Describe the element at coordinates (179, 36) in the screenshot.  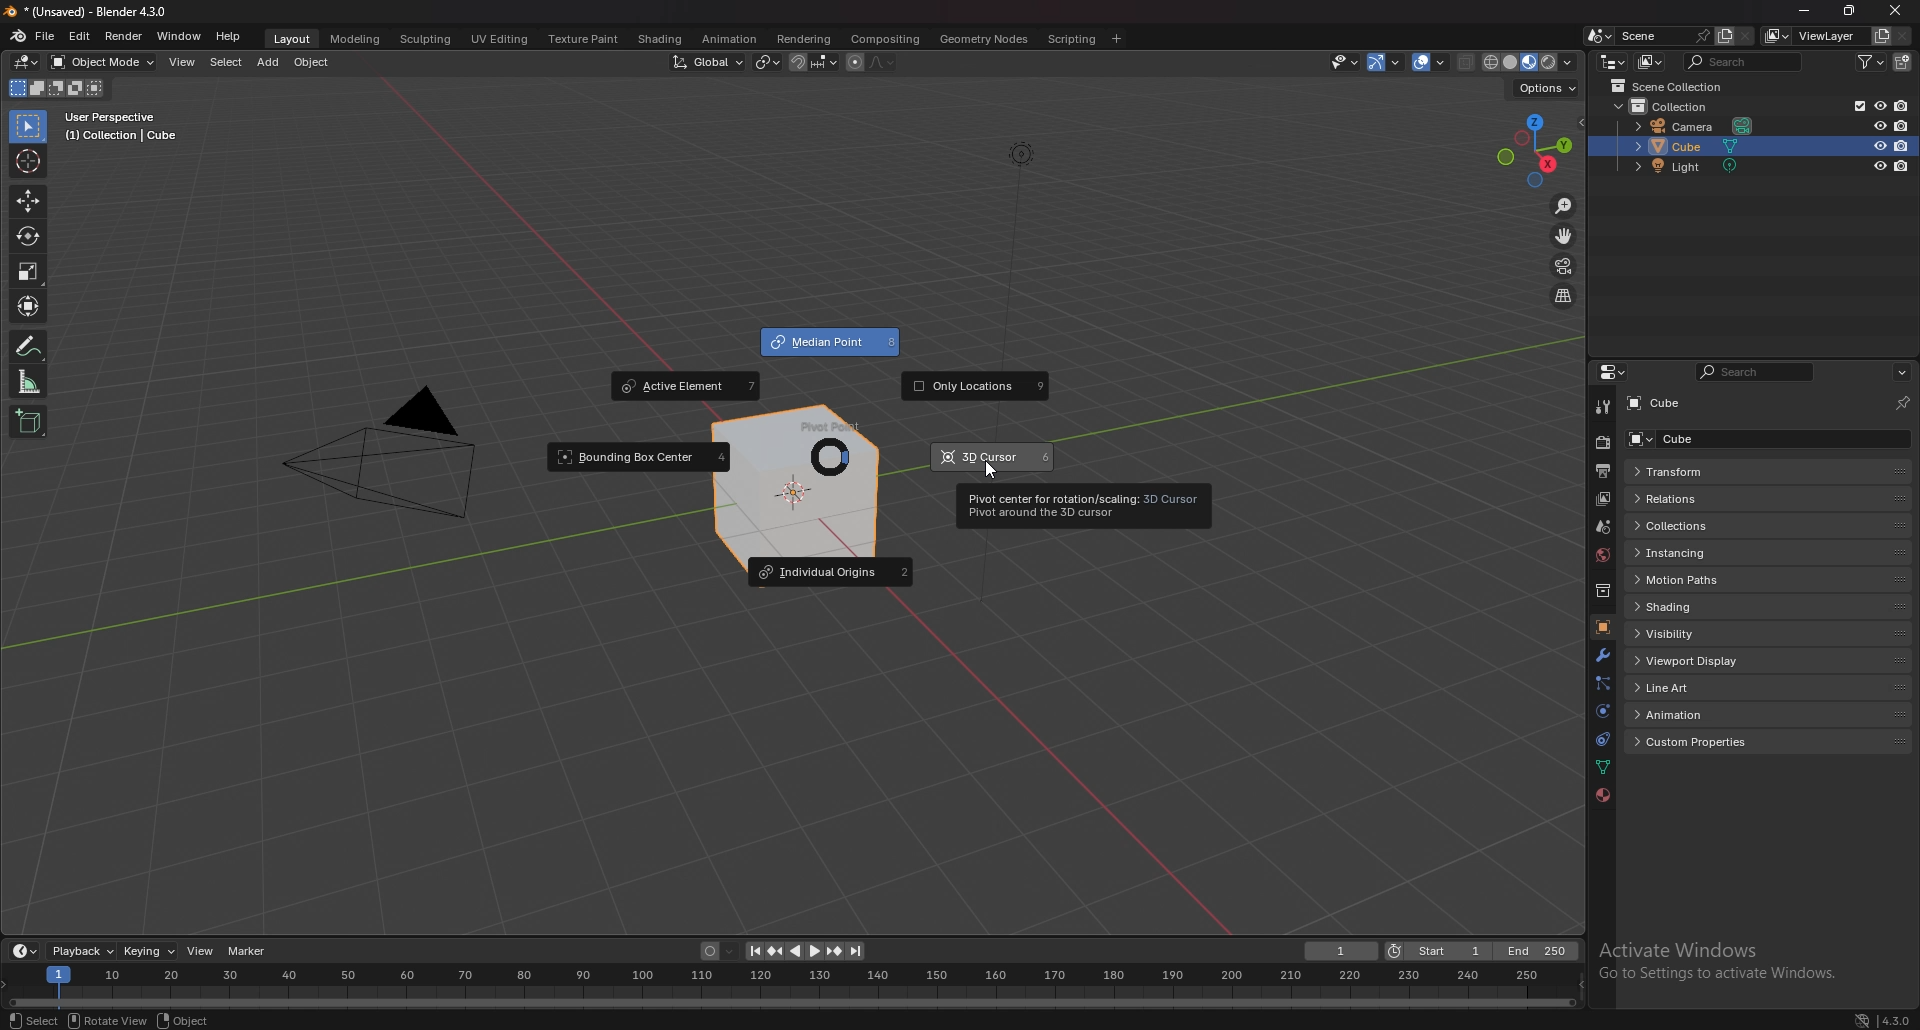
I see `window` at that location.